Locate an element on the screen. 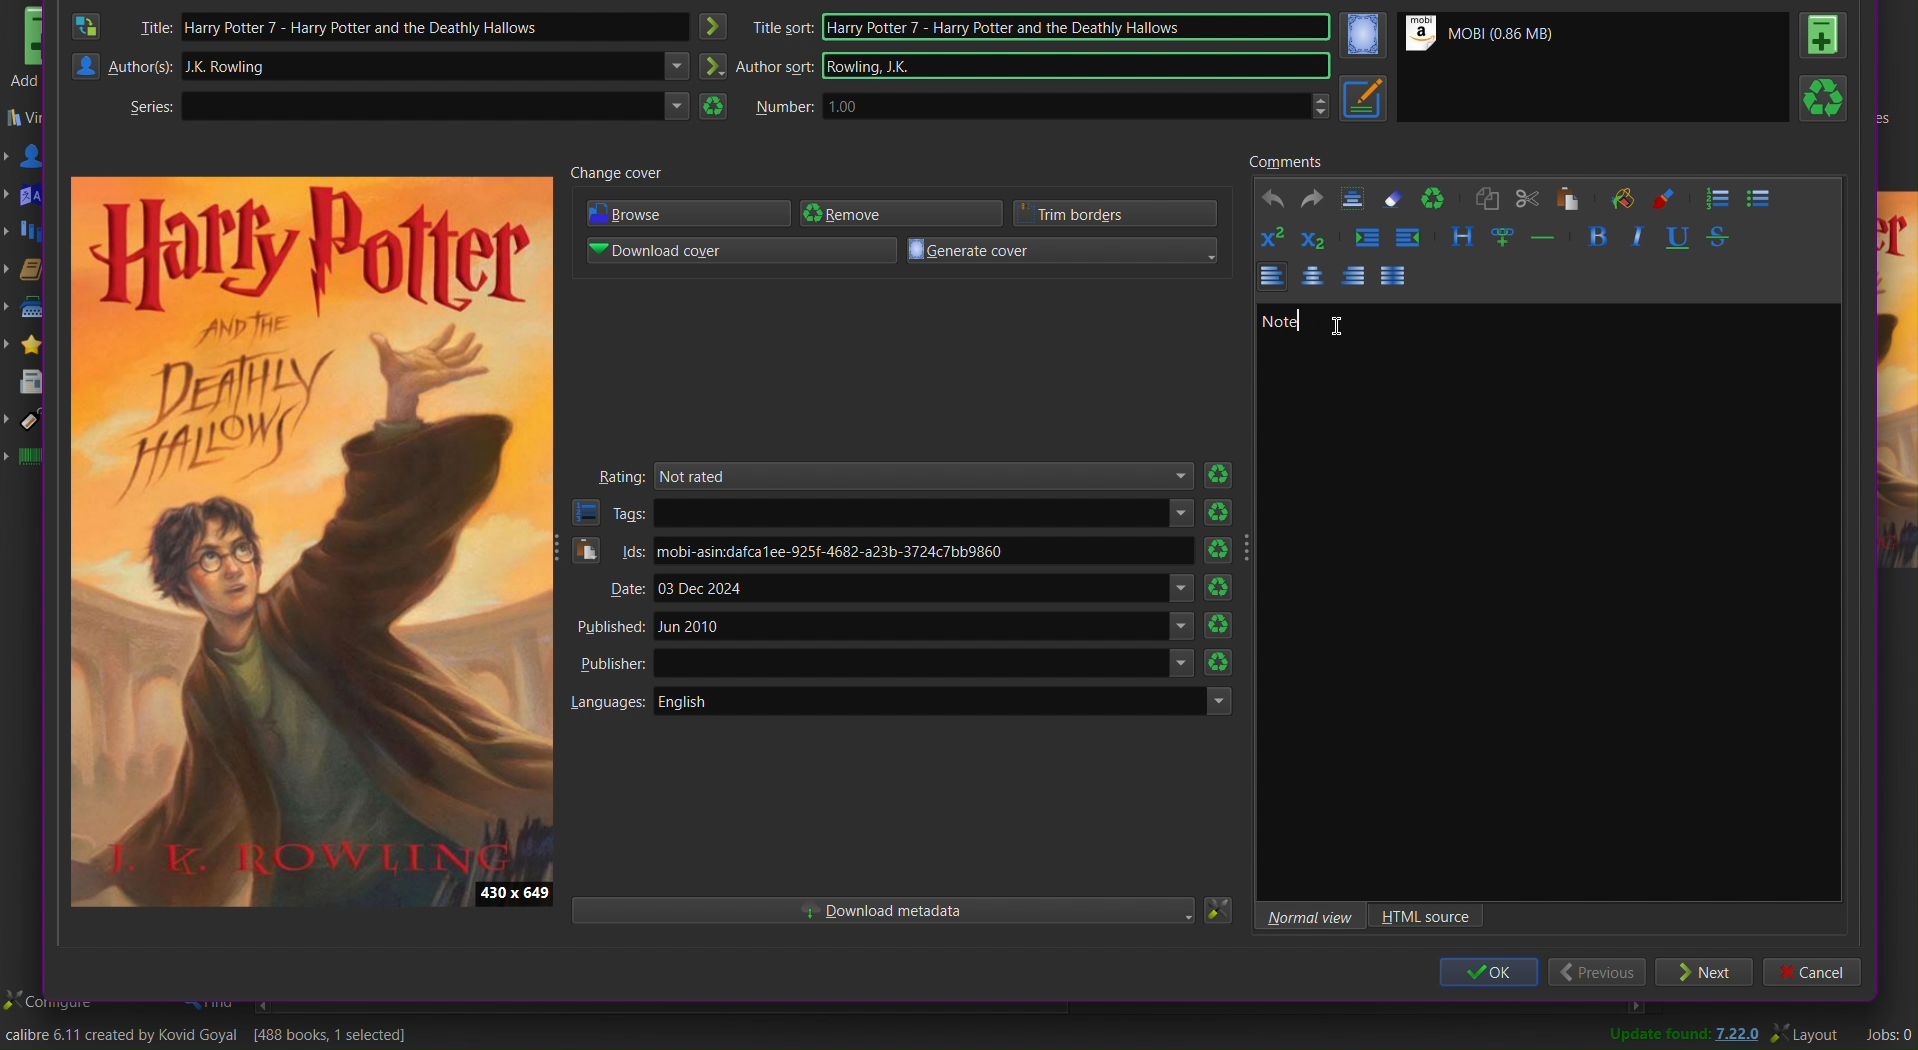  Browse is located at coordinates (692, 214).